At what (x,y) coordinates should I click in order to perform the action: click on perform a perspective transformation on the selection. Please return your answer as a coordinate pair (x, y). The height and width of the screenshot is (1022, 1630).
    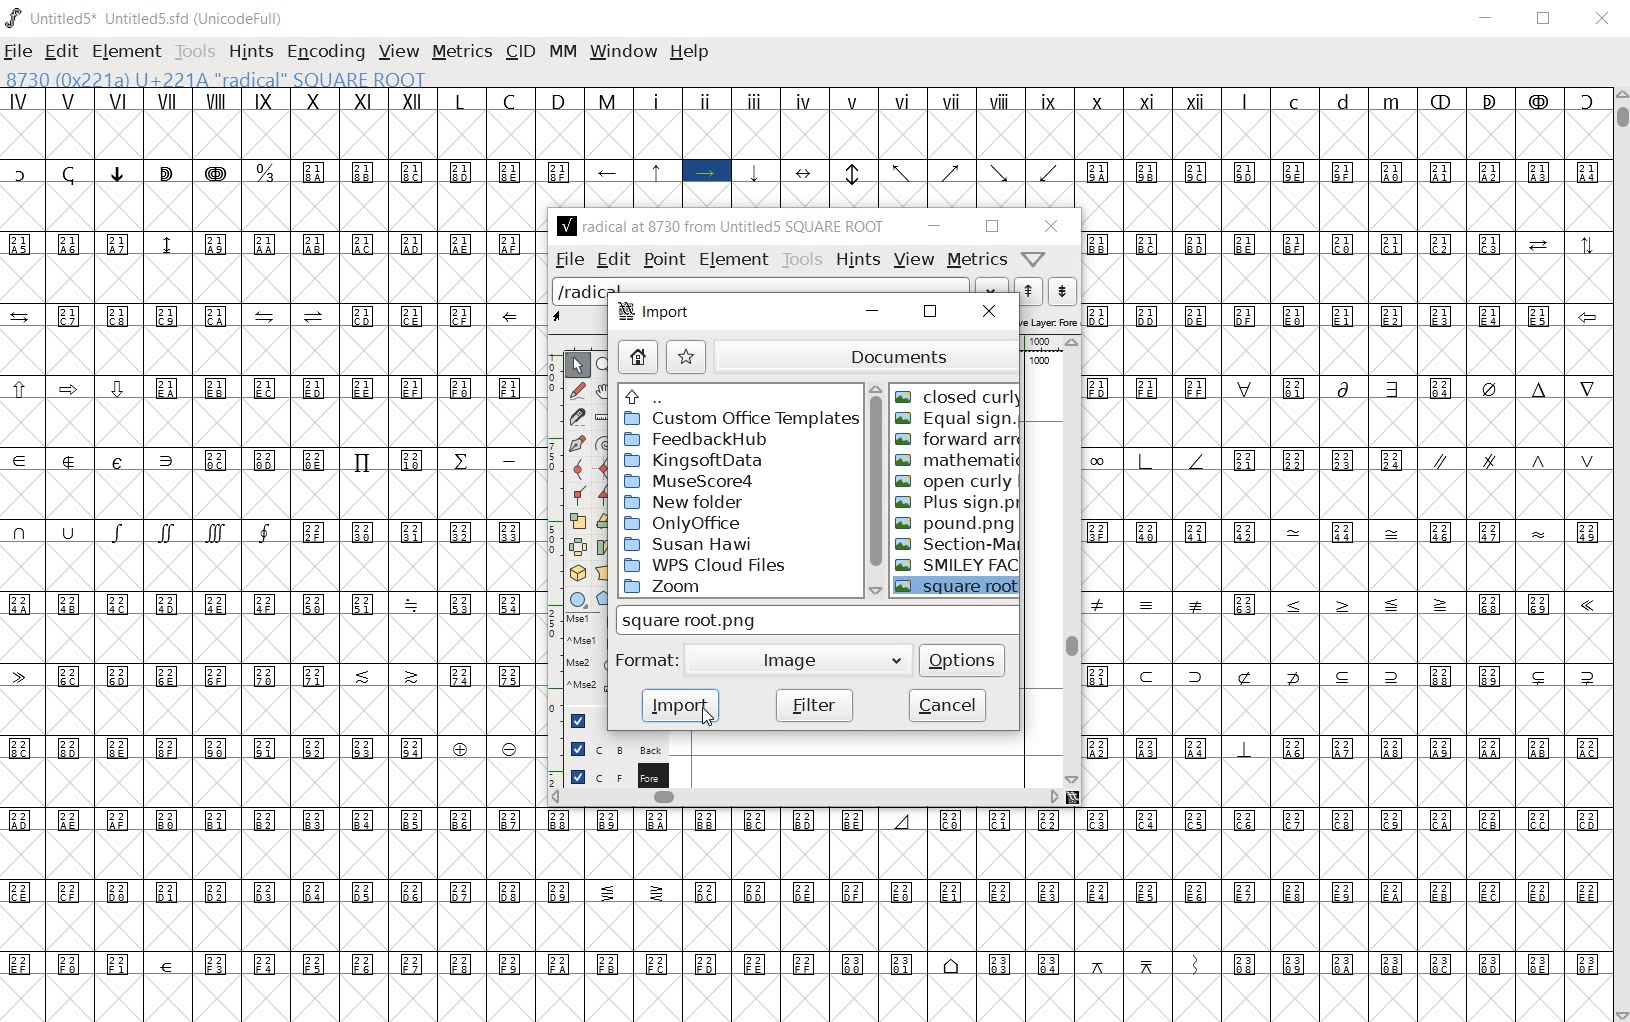
    Looking at the image, I should click on (603, 575).